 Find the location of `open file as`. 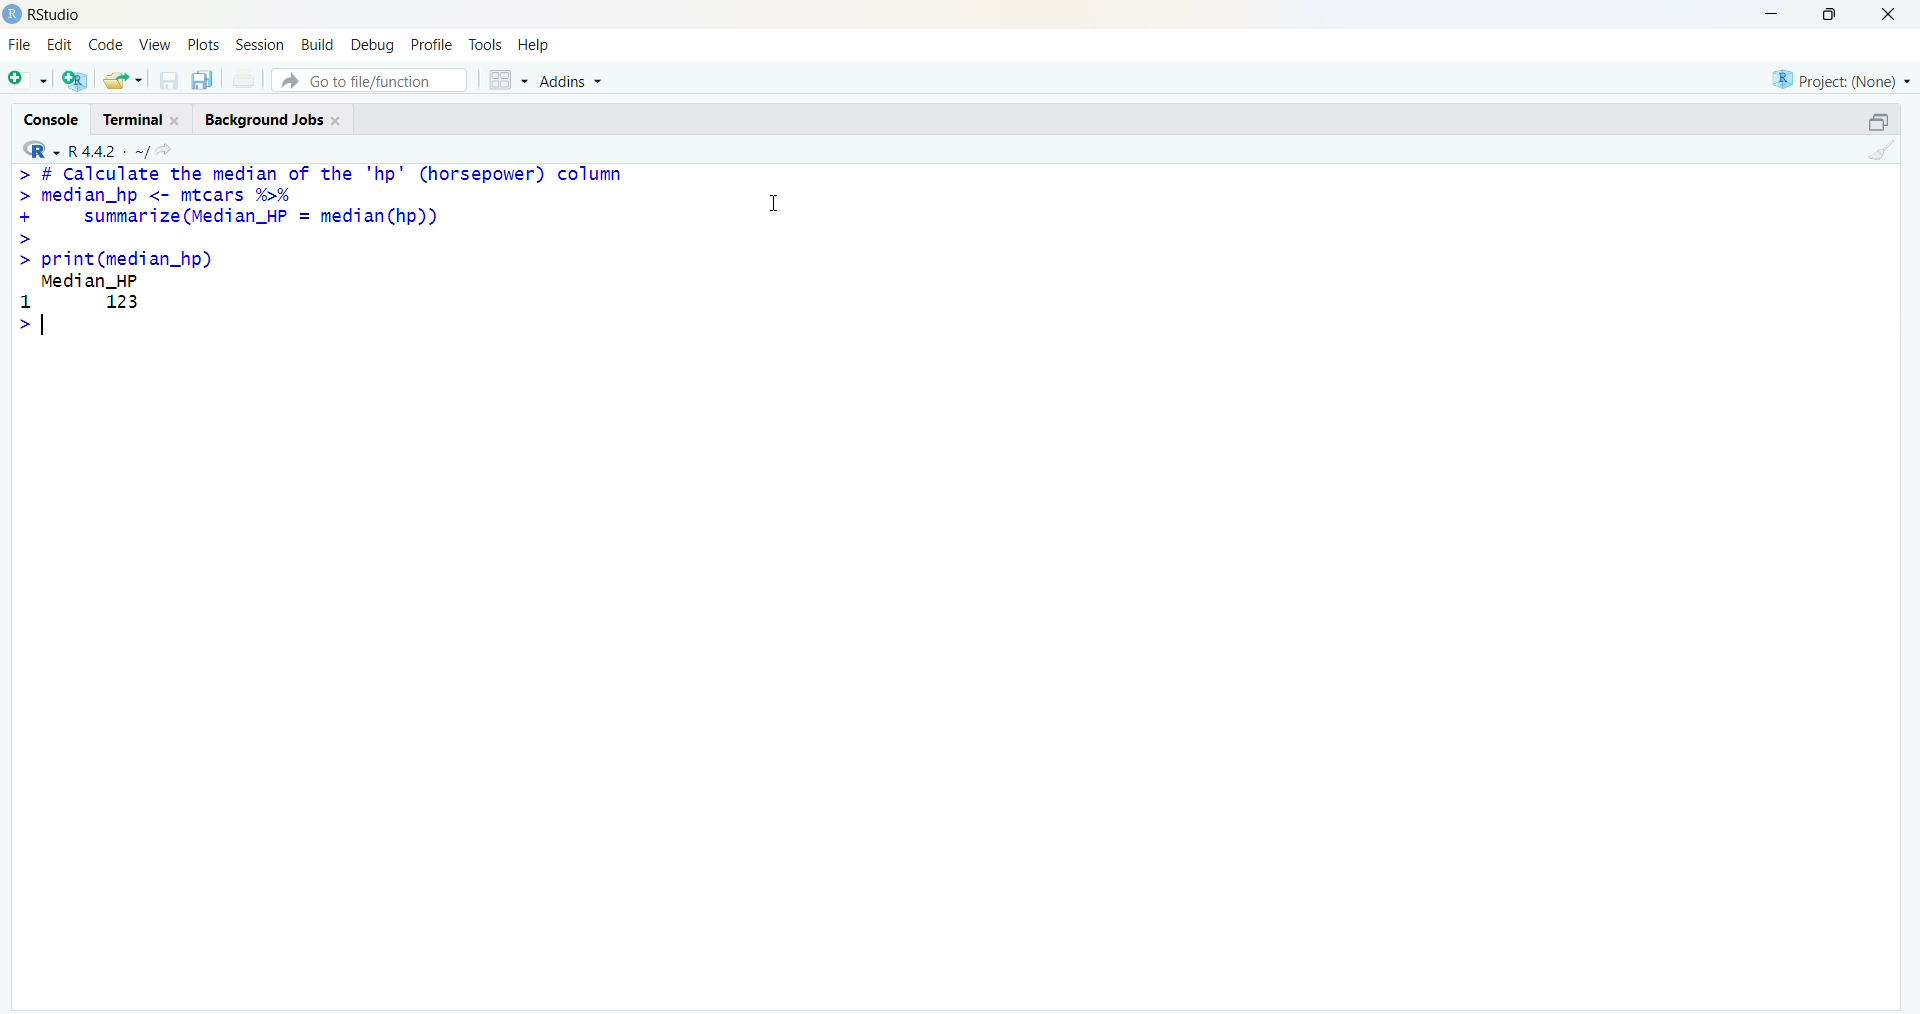

open file as is located at coordinates (29, 81).